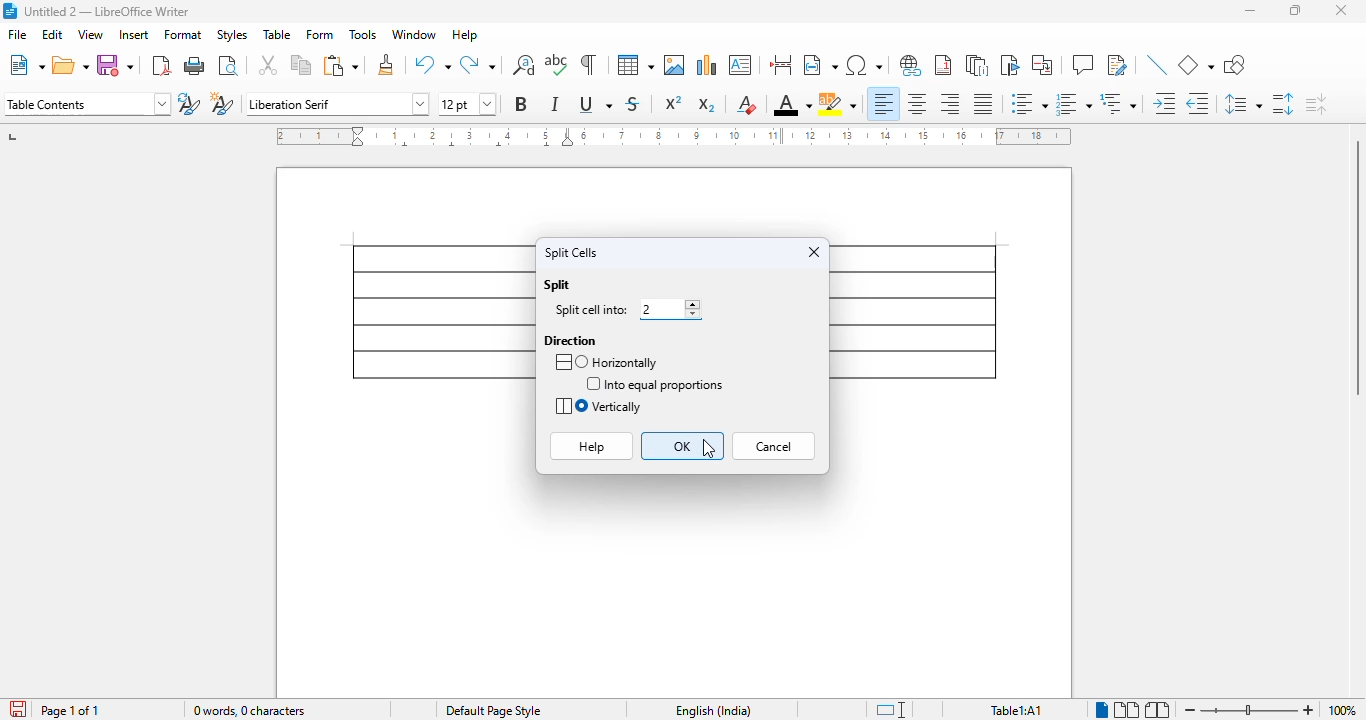 This screenshot has height=720, width=1366. What do you see at coordinates (1307, 710) in the screenshot?
I see `zoom in` at bounding box center [1307, 710].